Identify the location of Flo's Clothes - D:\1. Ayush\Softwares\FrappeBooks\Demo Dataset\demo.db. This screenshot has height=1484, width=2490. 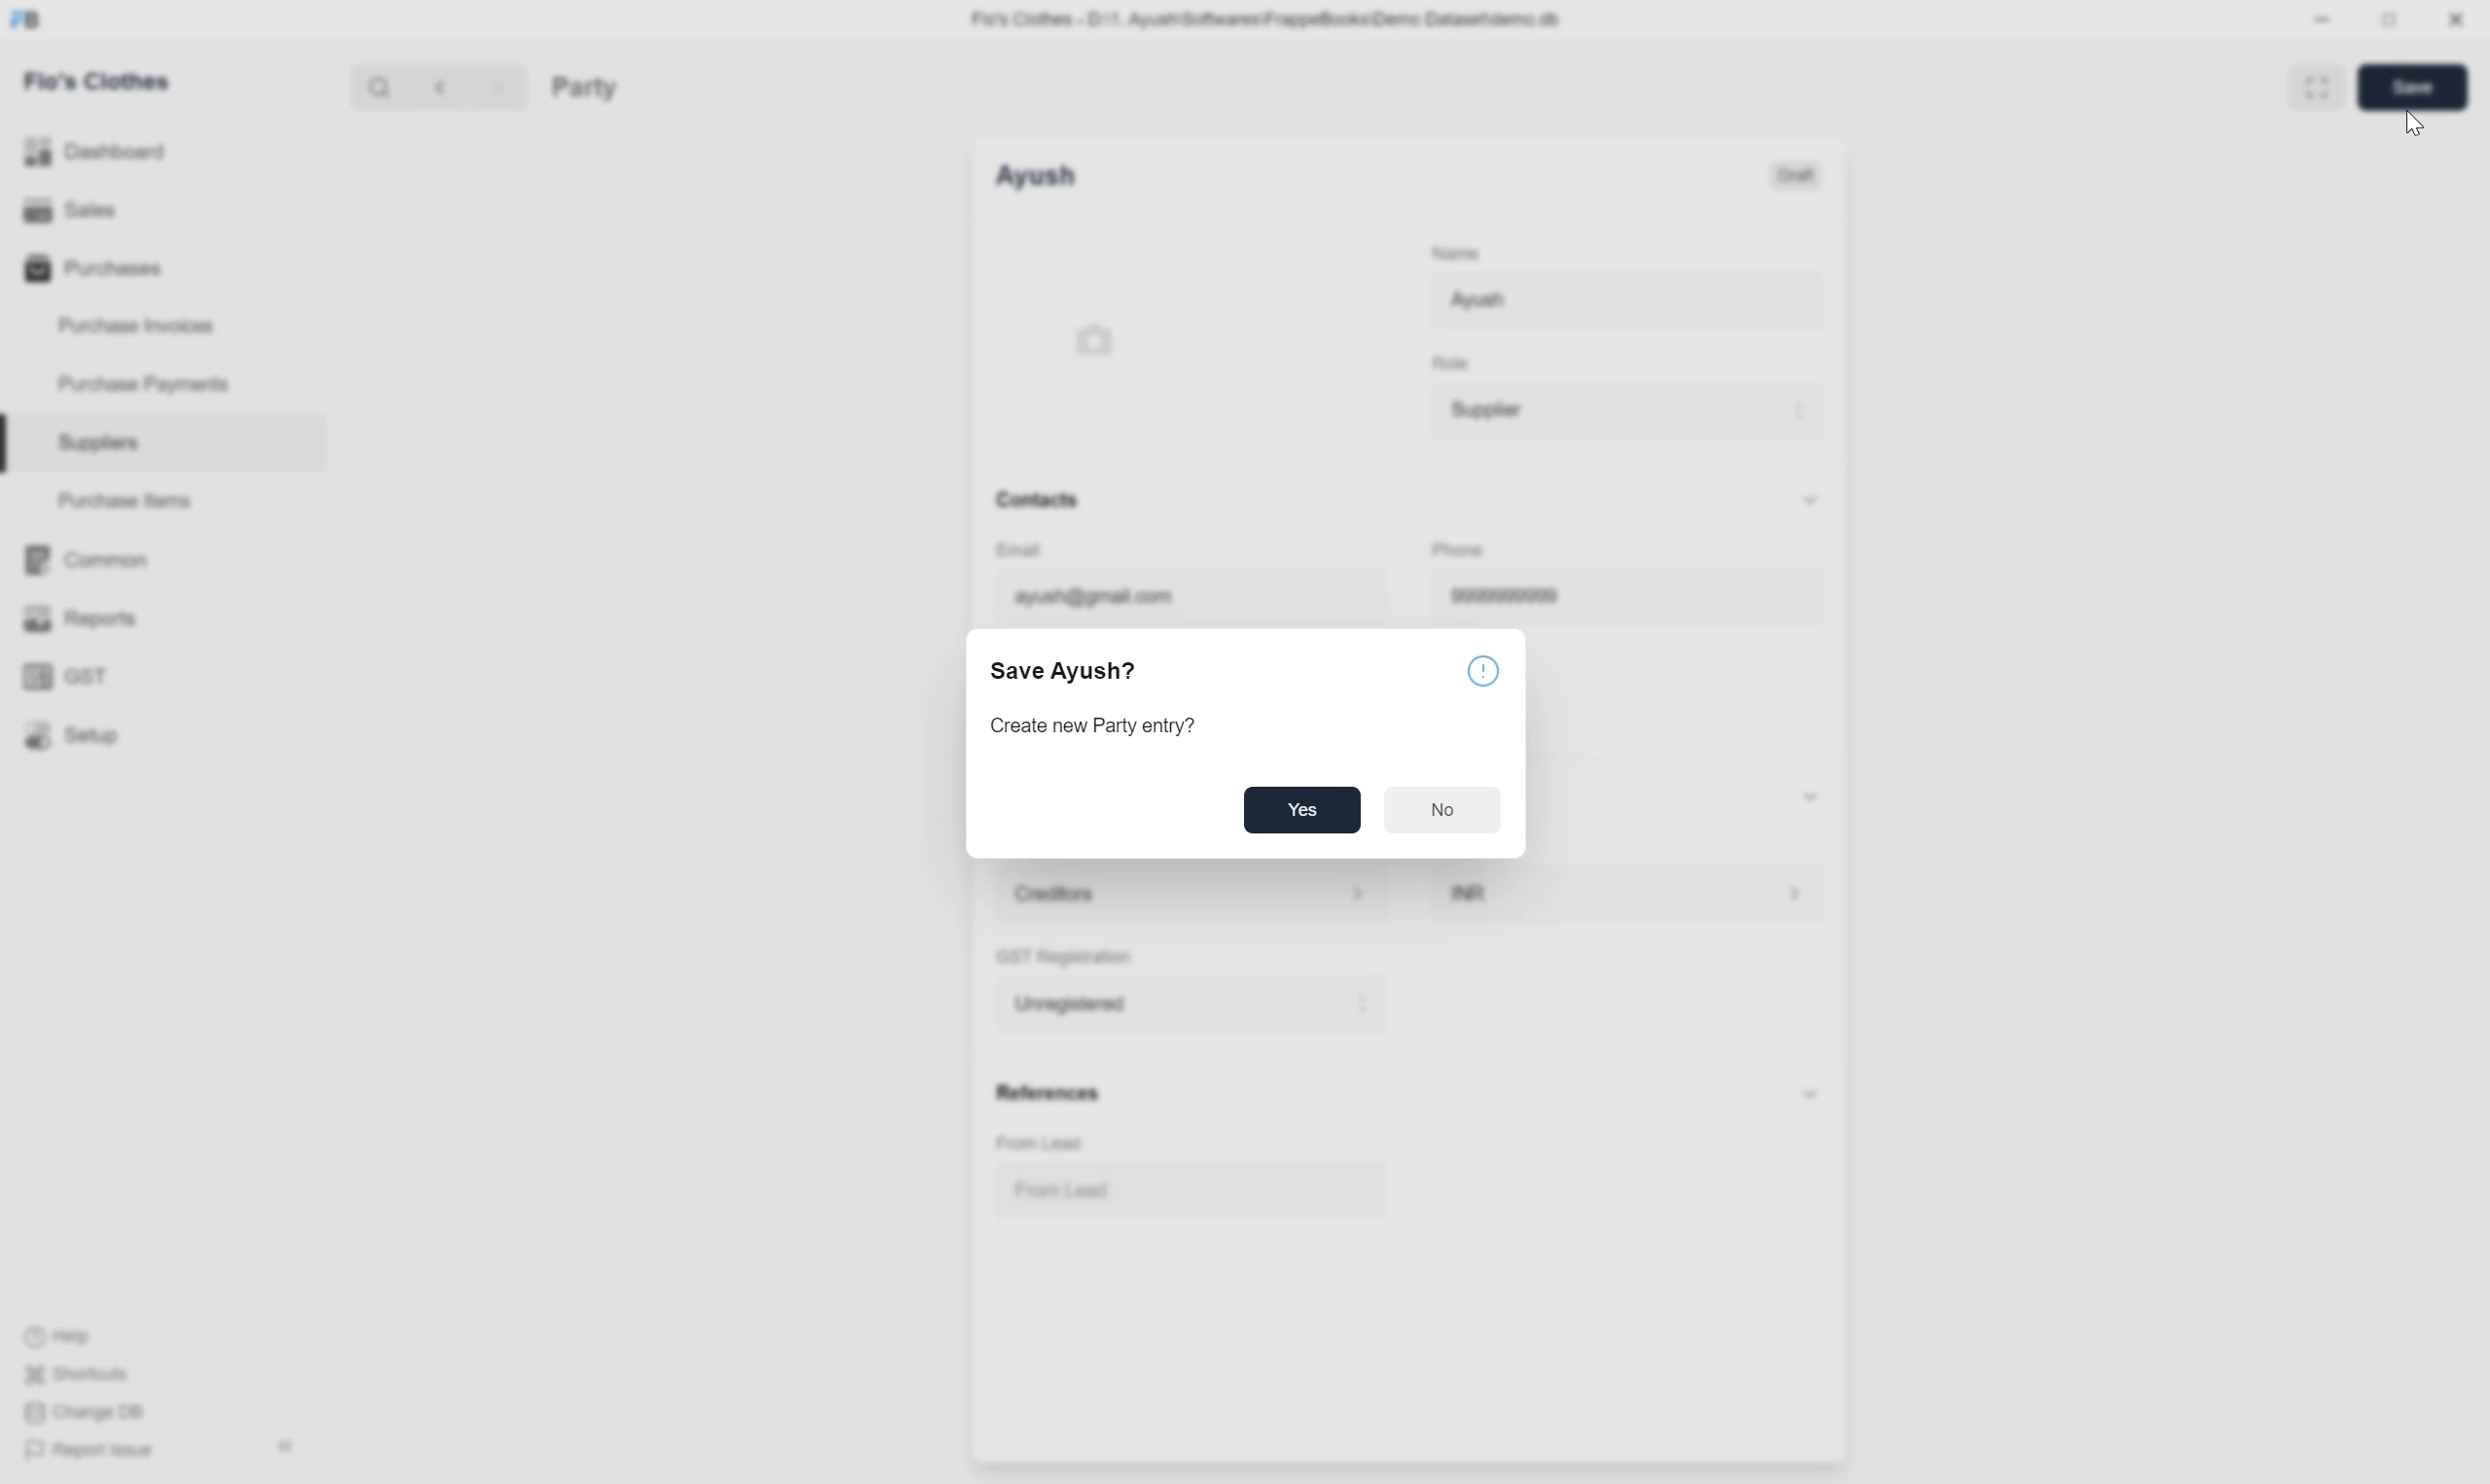
(1267, 20).